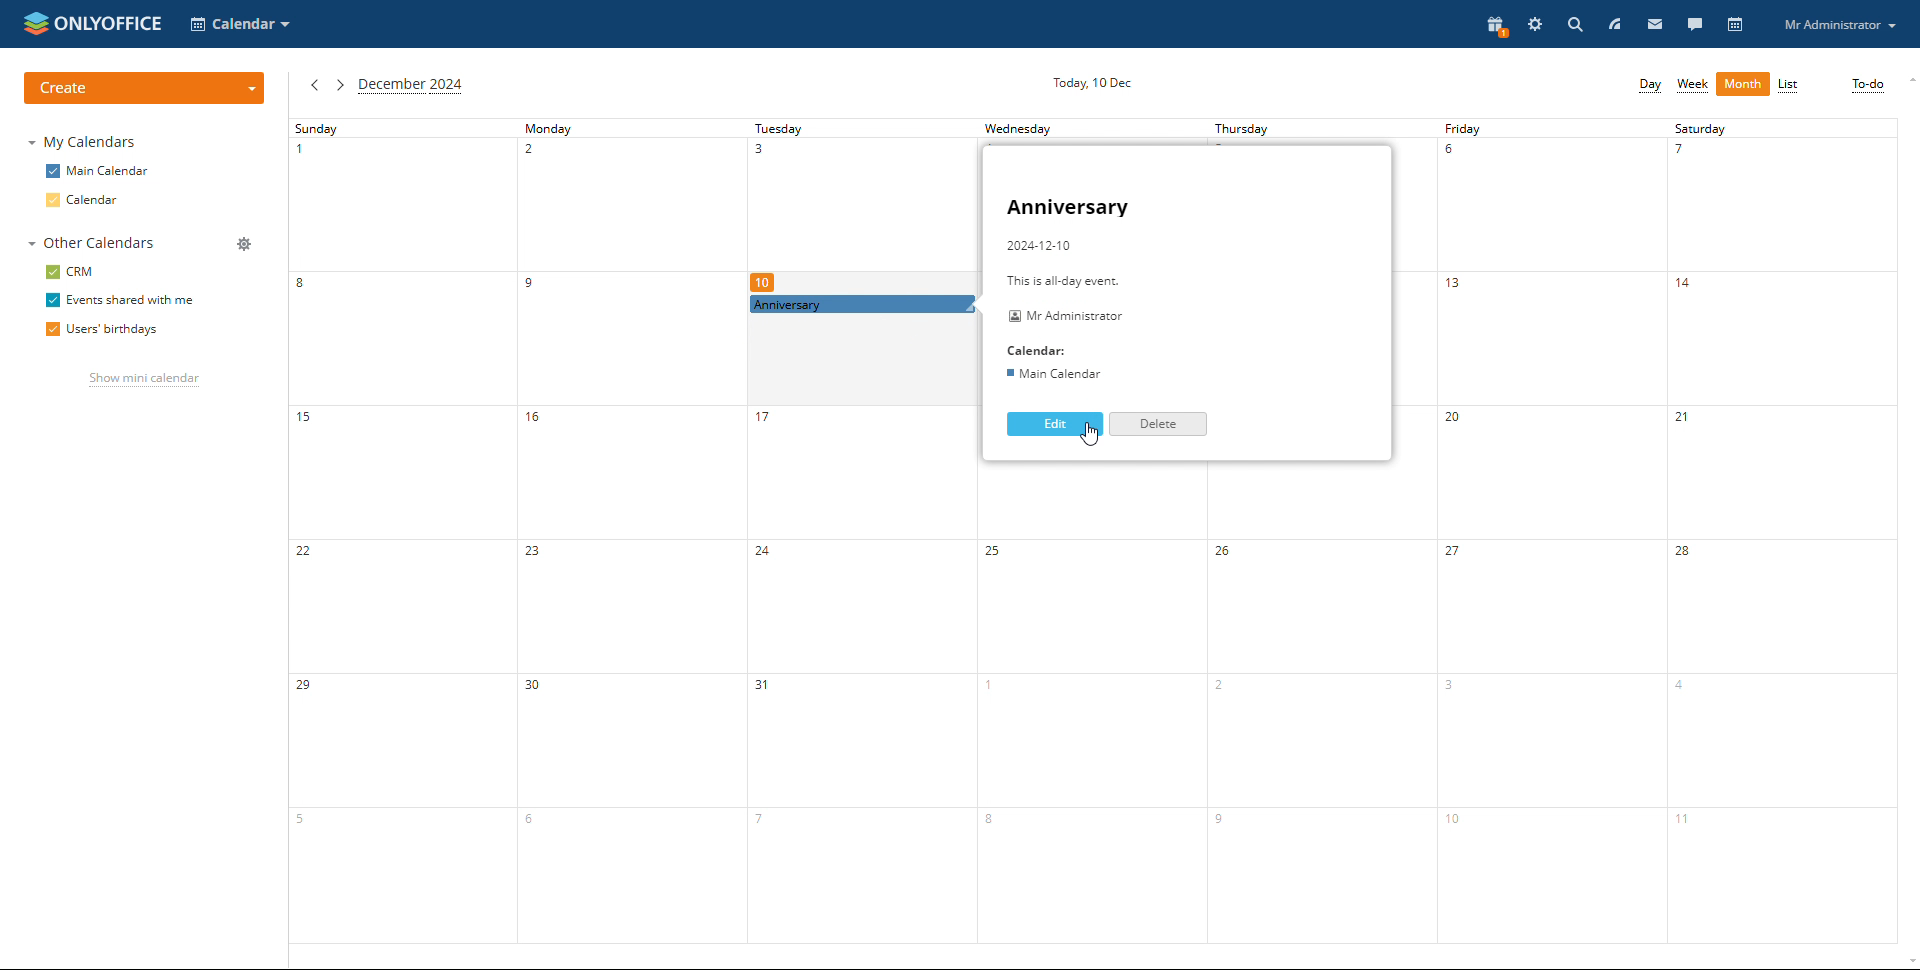  Describe the element at coordinates (81, 141) in the screenshot. I see `my calendars` at that location.